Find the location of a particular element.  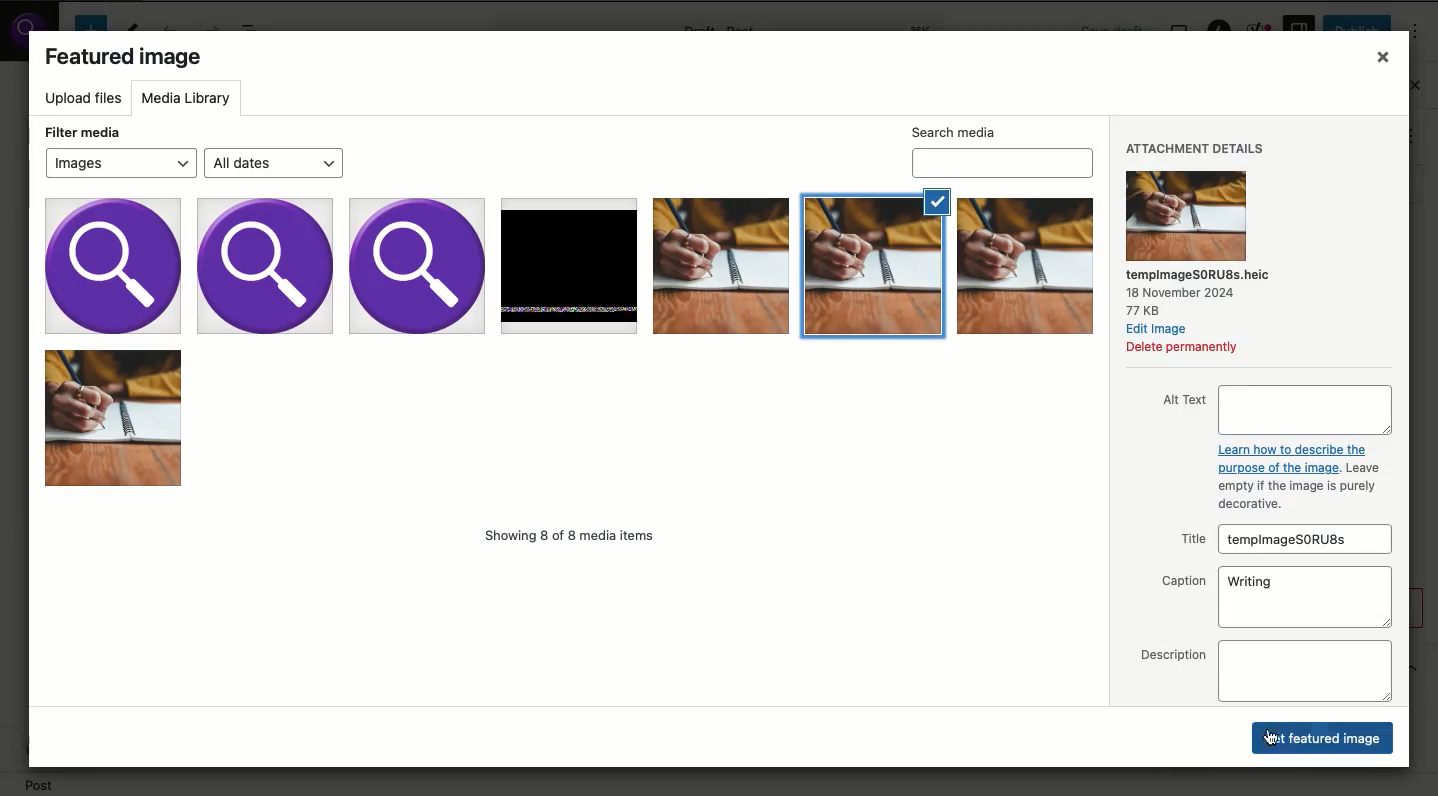

All dates is located at coordinates (269, 162).